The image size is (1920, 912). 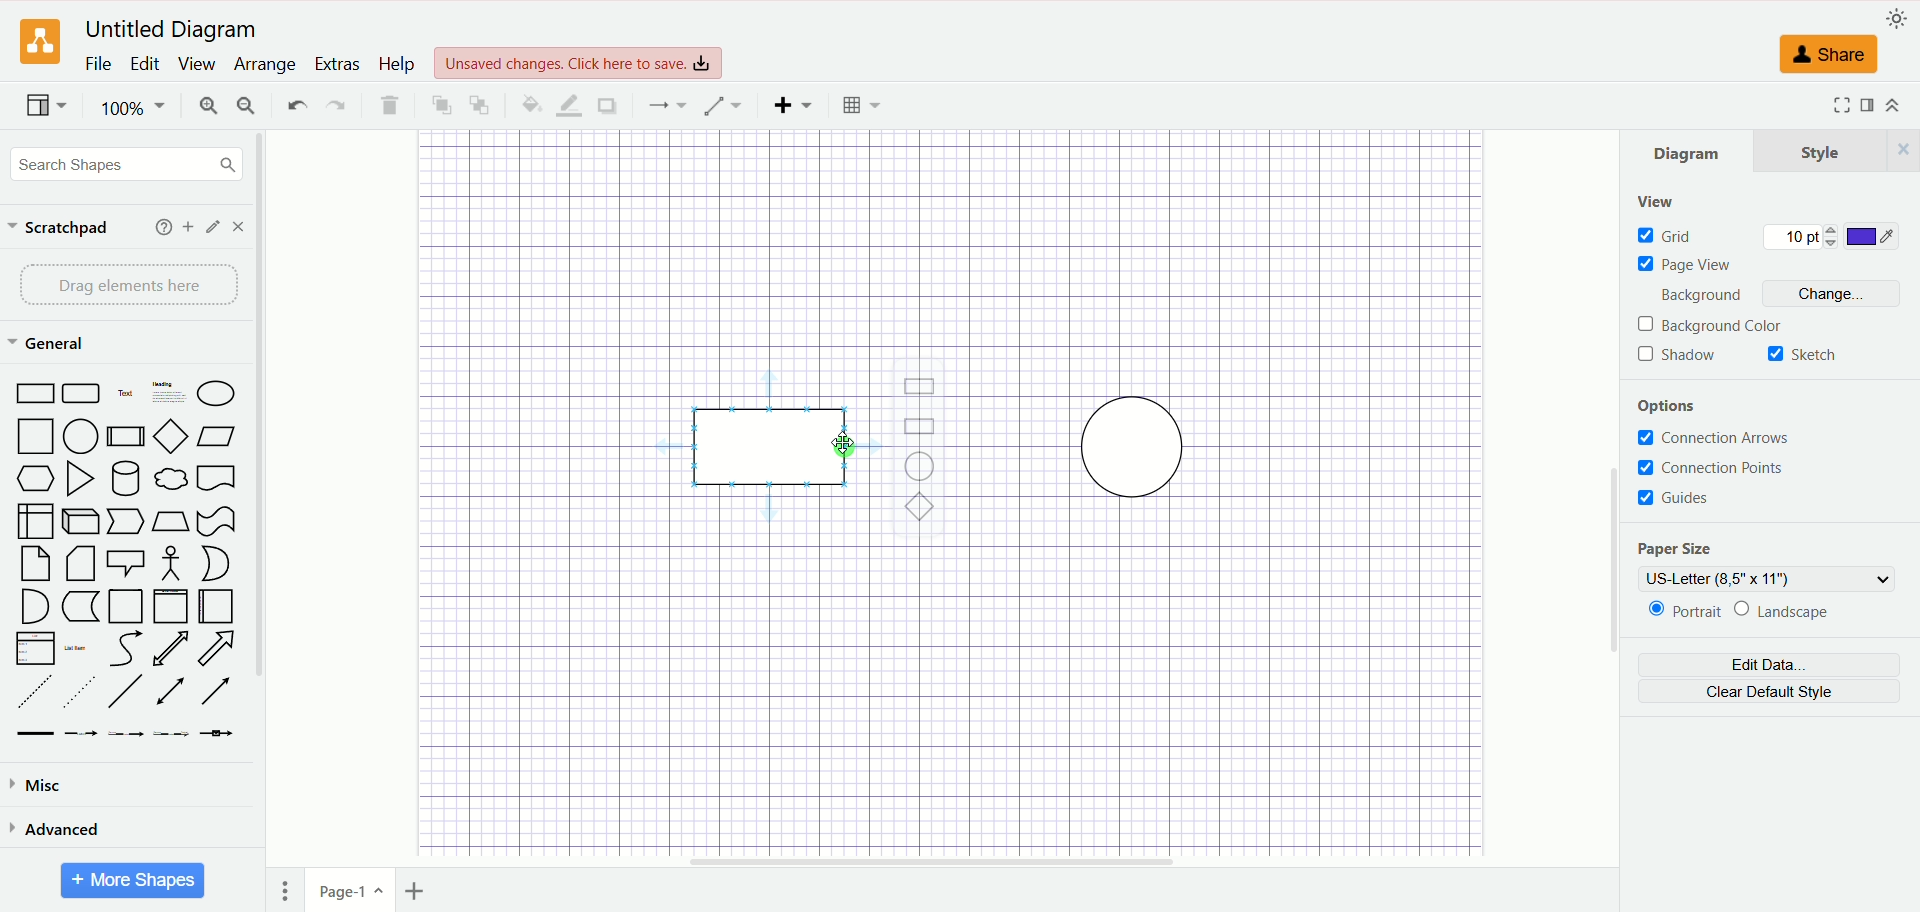 What do you see at coordinates (667, 104) in the screenshot?
I see `connection` at bounding box center [667, 104].